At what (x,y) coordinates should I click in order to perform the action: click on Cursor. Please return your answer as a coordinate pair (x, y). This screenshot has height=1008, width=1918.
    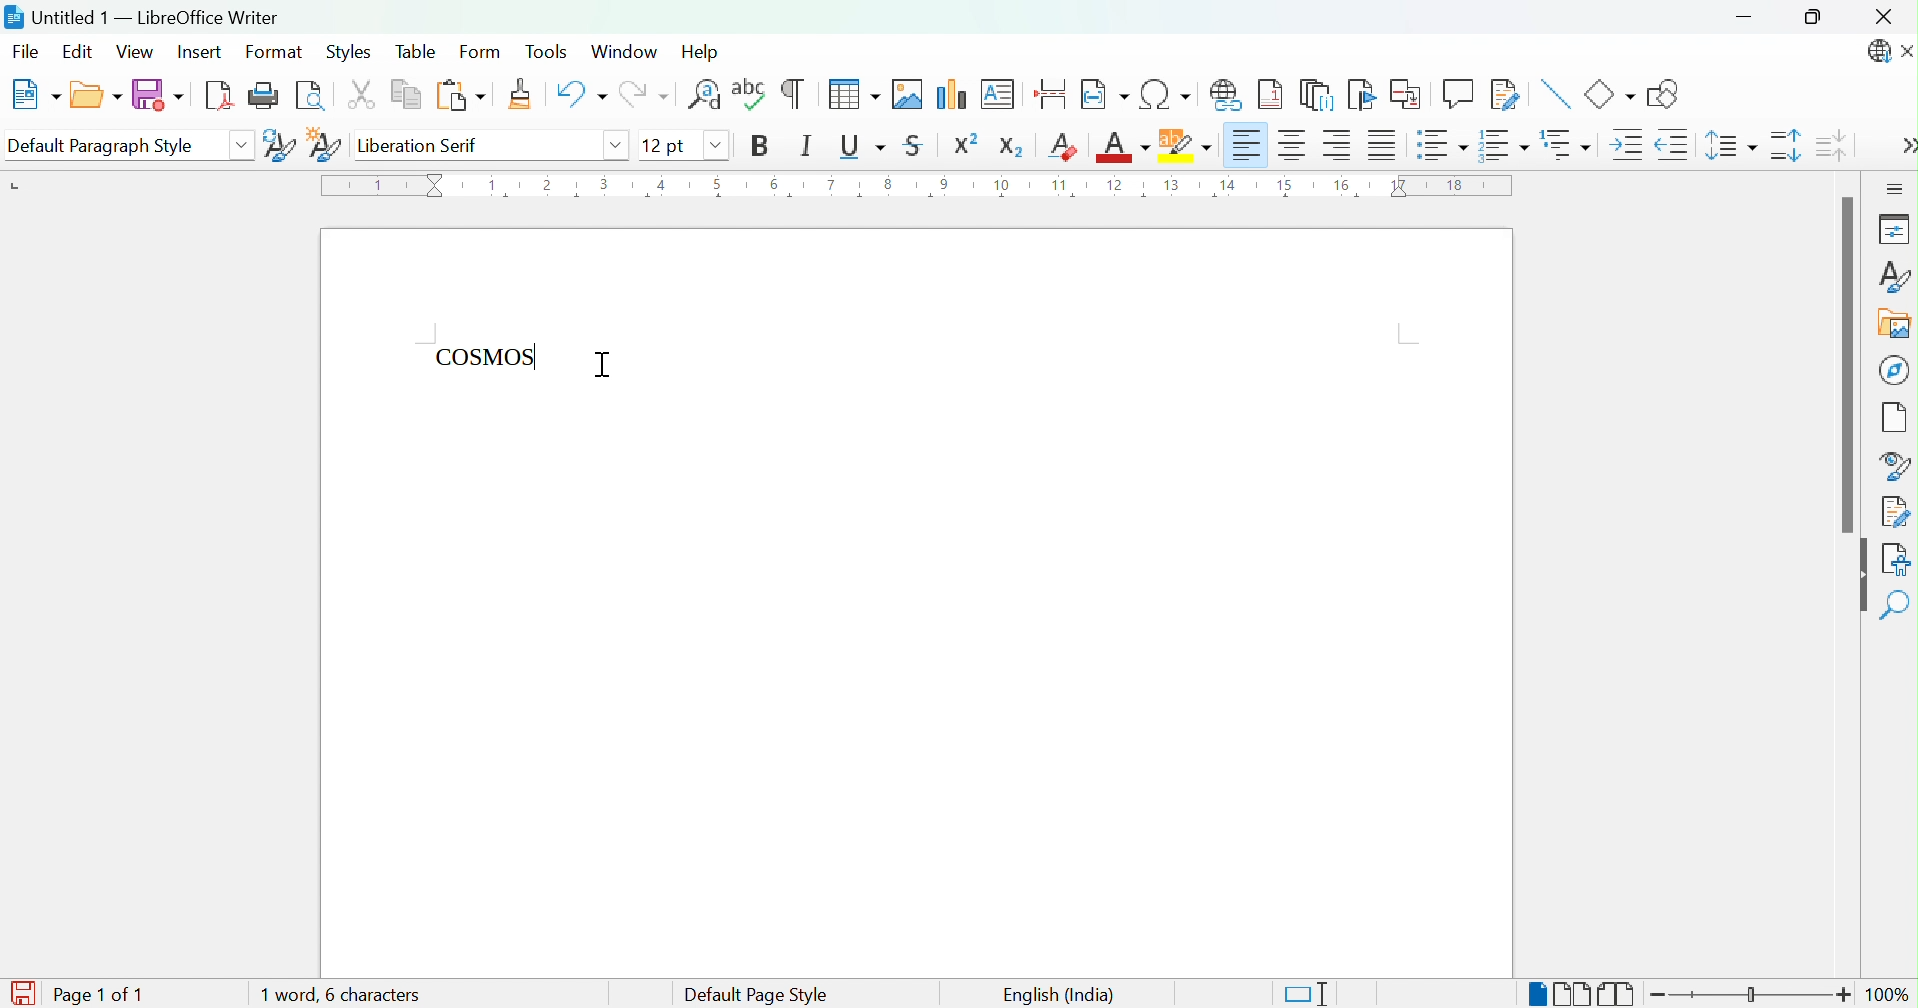
    Looking at the image, I should click on (603, 363).